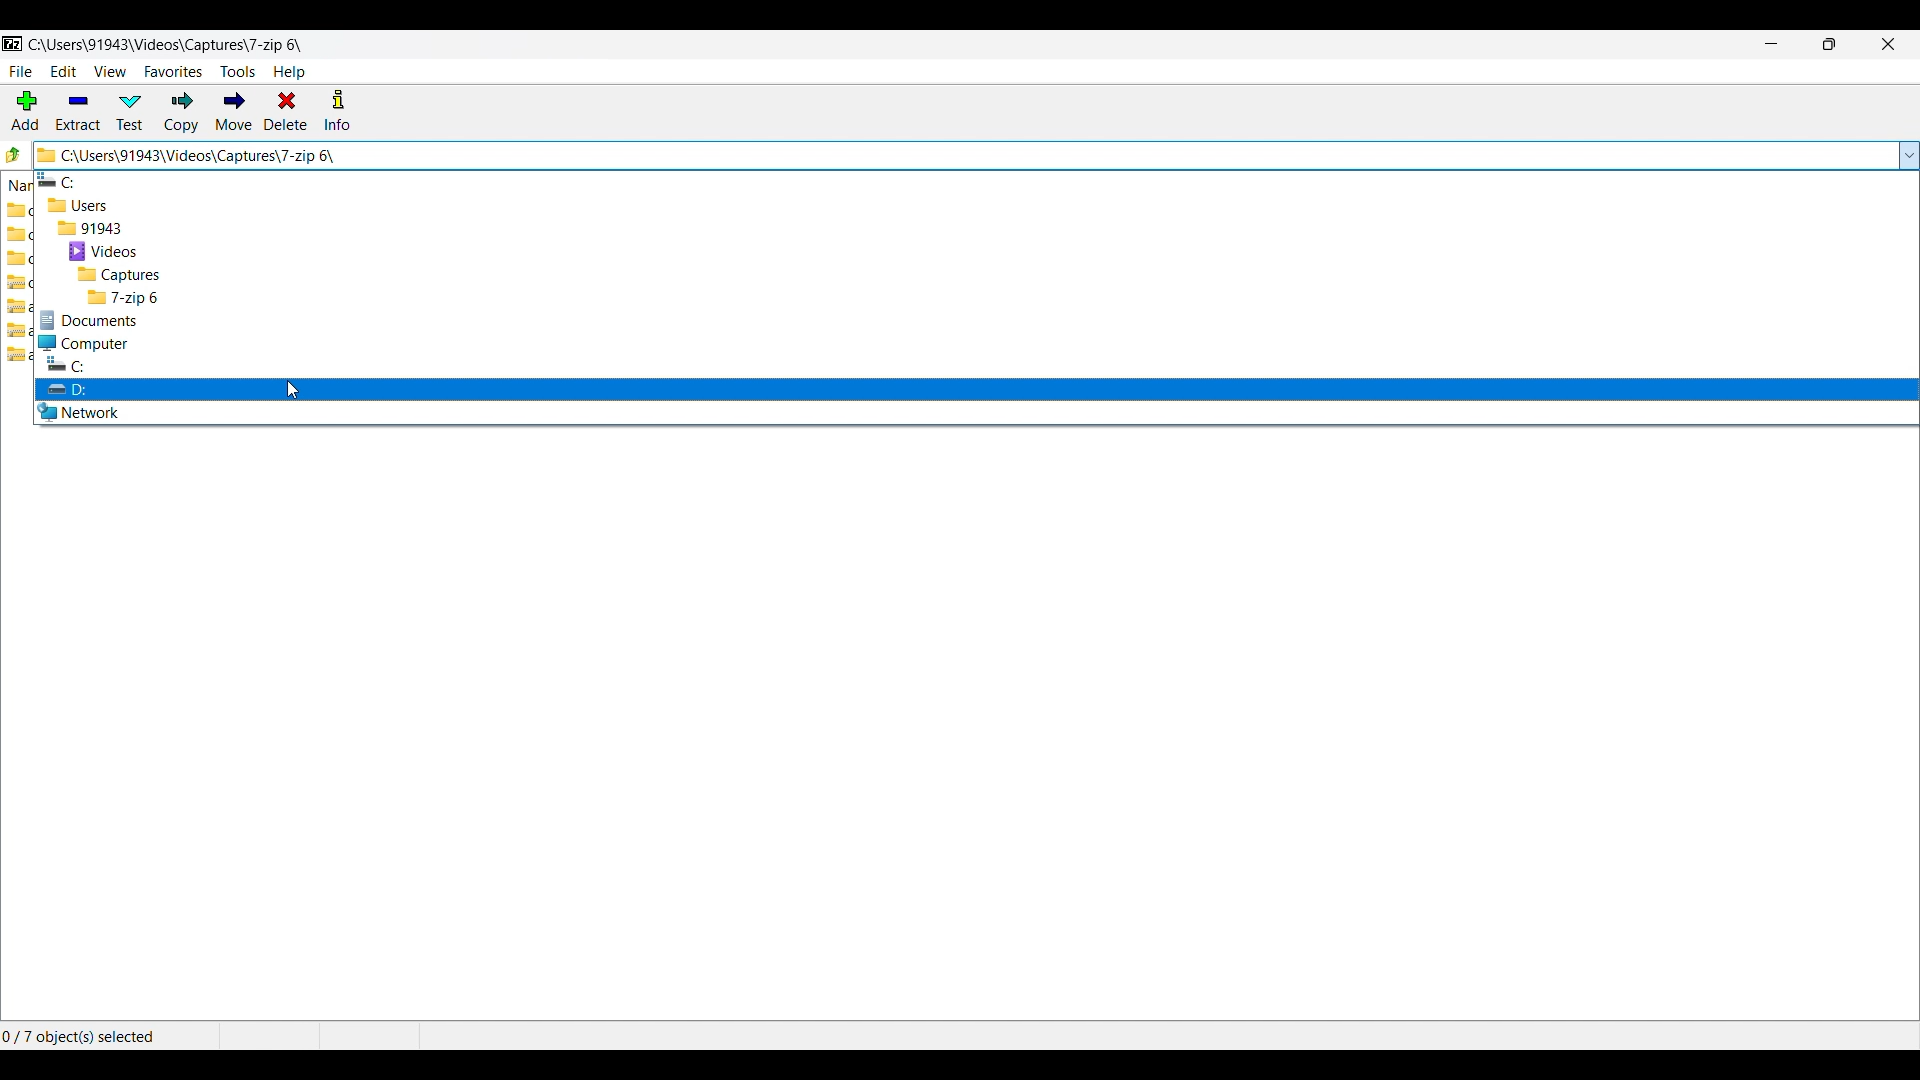 This screenshot has width=1920, height=1080. What do you see at coordinates (976, 228) in the screenshot?
I see `91943 folder` at bounding box center [976, 228].